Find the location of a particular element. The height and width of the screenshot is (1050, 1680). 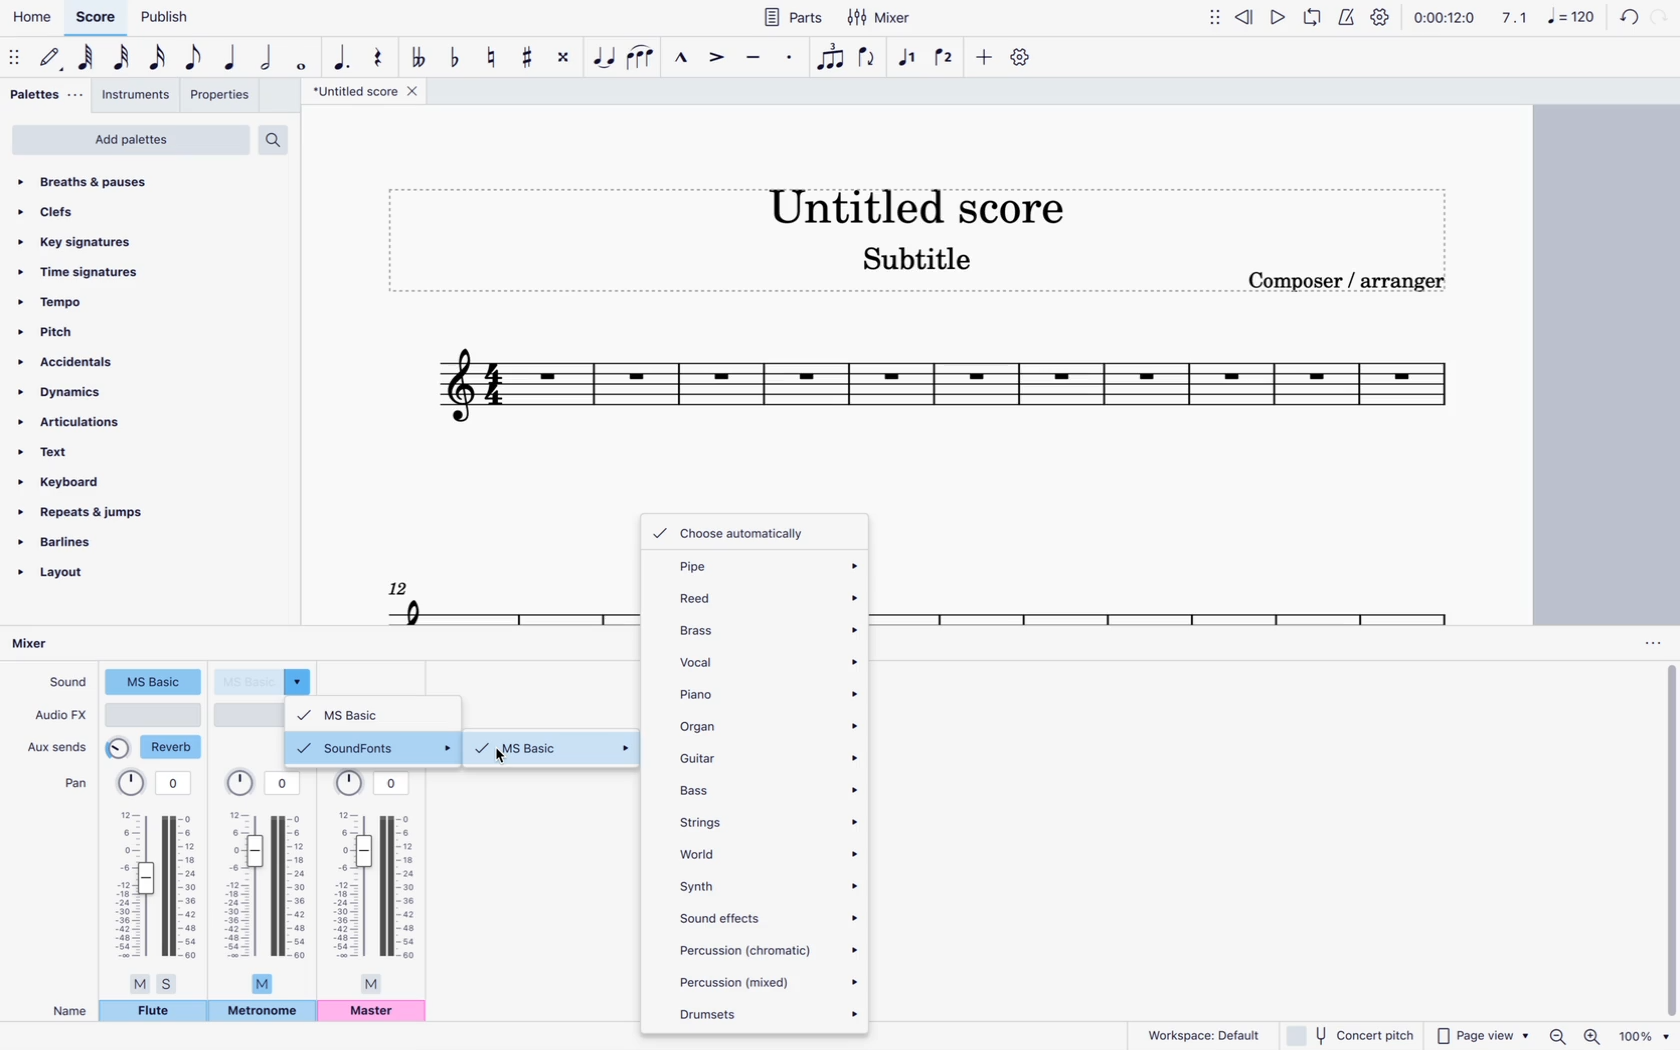

accidentals is located at coordinates (110, 361).